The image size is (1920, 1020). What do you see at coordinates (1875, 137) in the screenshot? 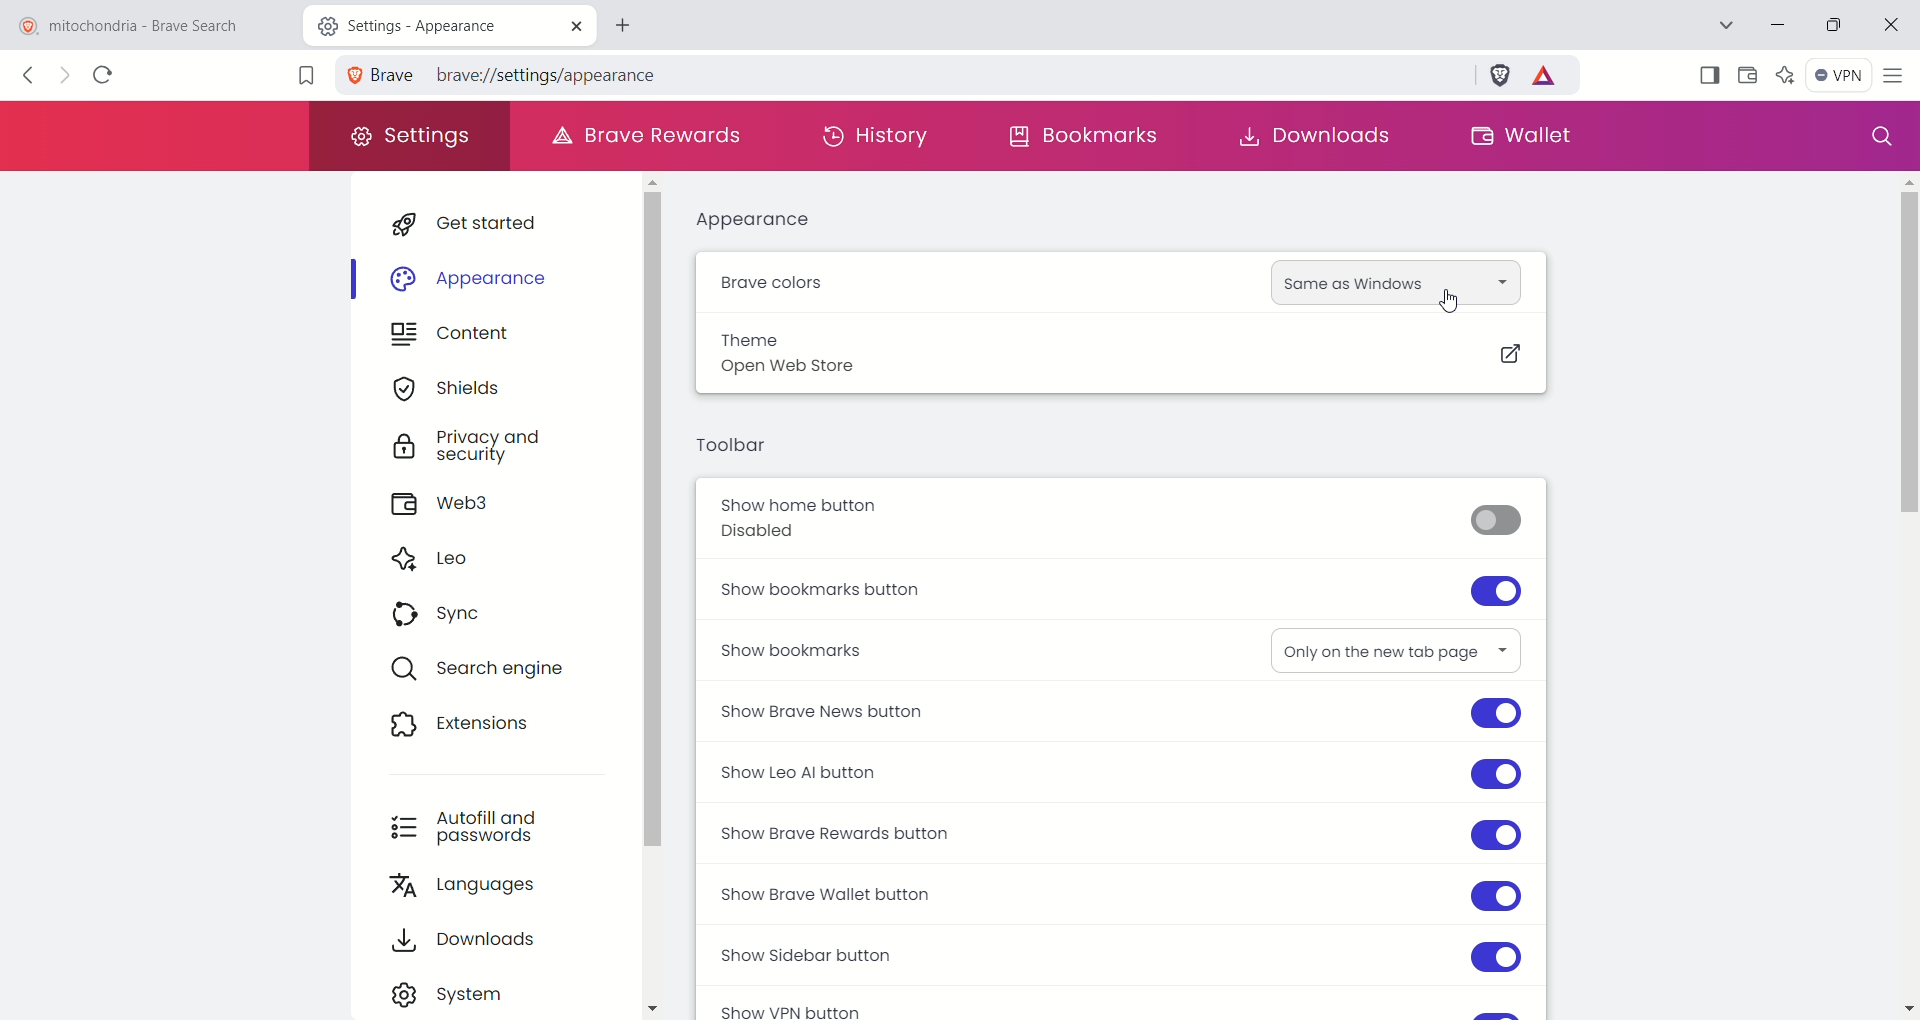
I see `search settings` at bounding box center [1875, 137].